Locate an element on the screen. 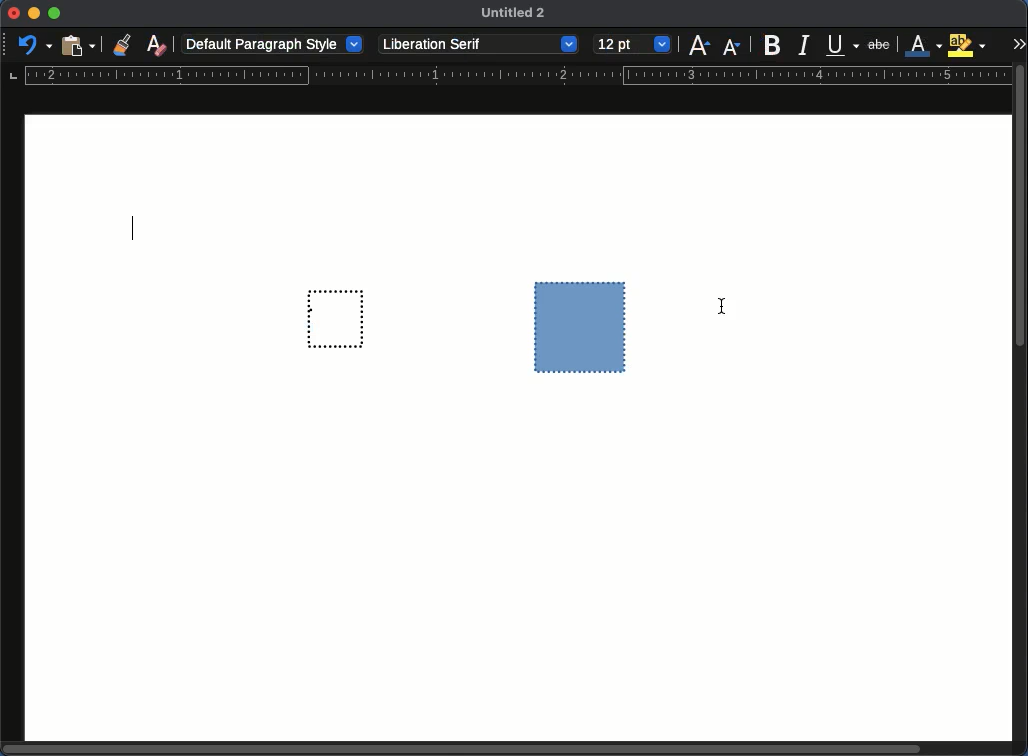 The width and height of the screenshot is (1028, 756). minimize is located at coordinates (34, 13).